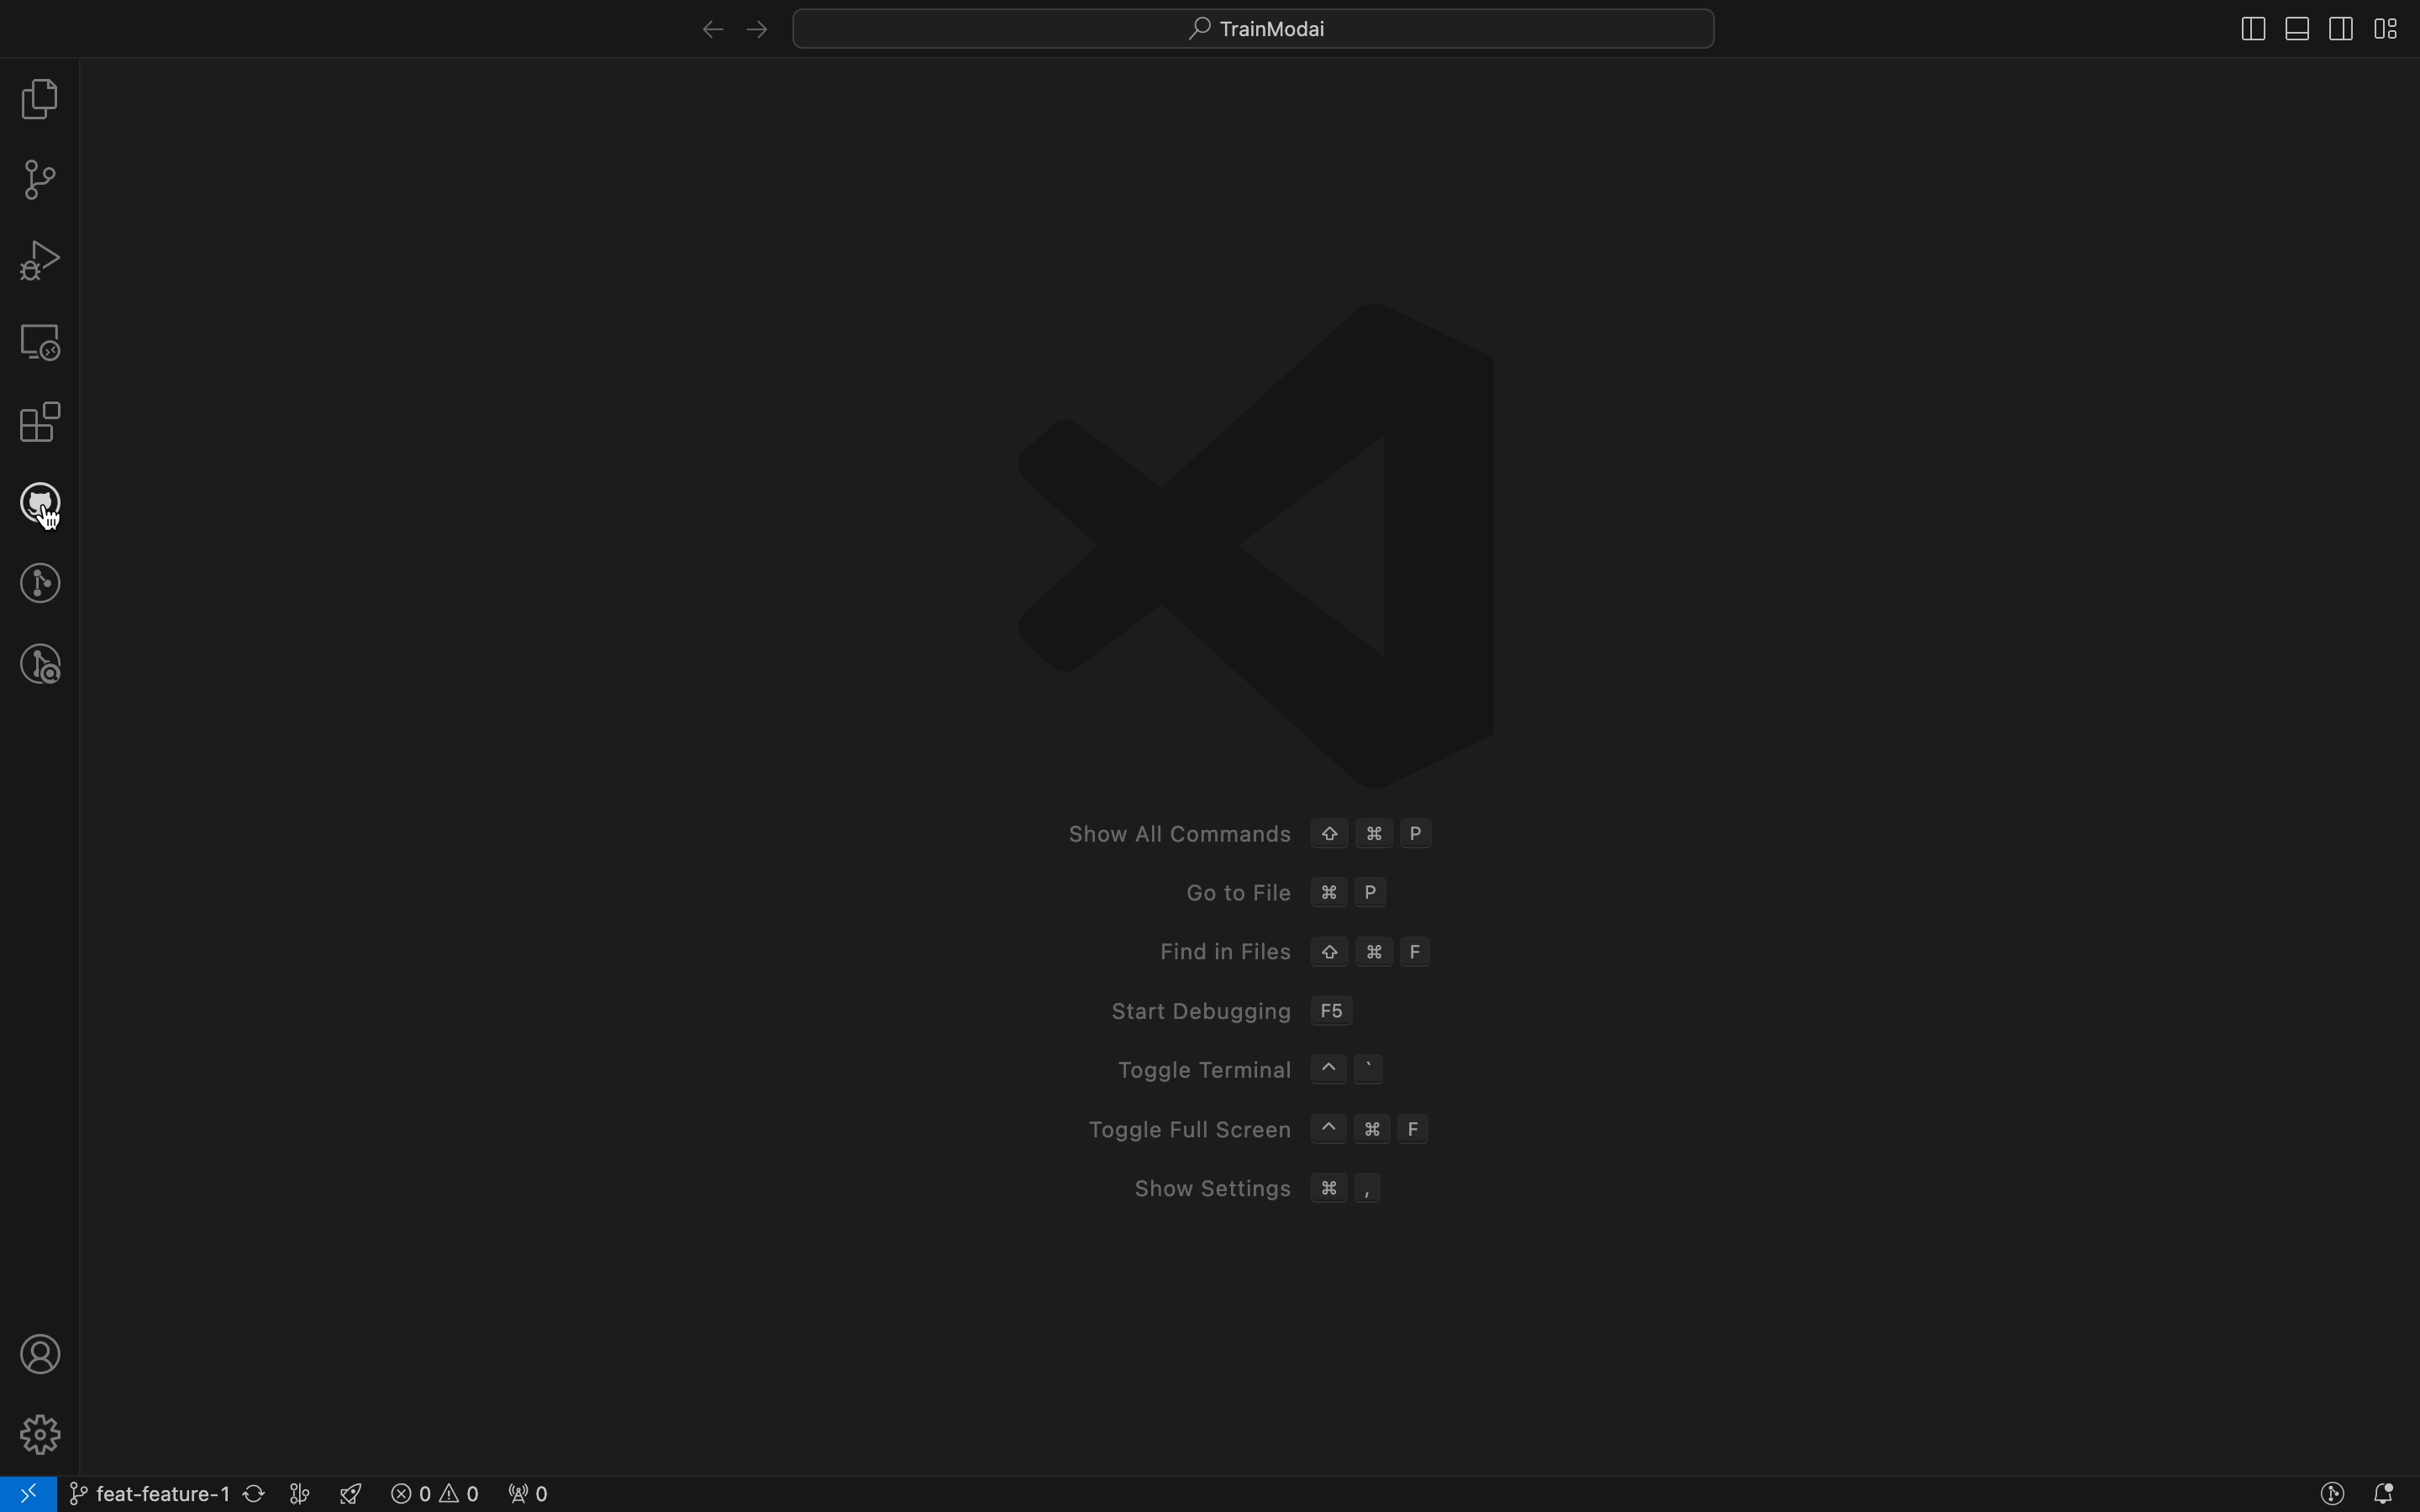 This screenshot has height=1512, width=2420. Describe the element at coordinates (39, 507) in the screenshot. I see `github pull request and issues` at that location.